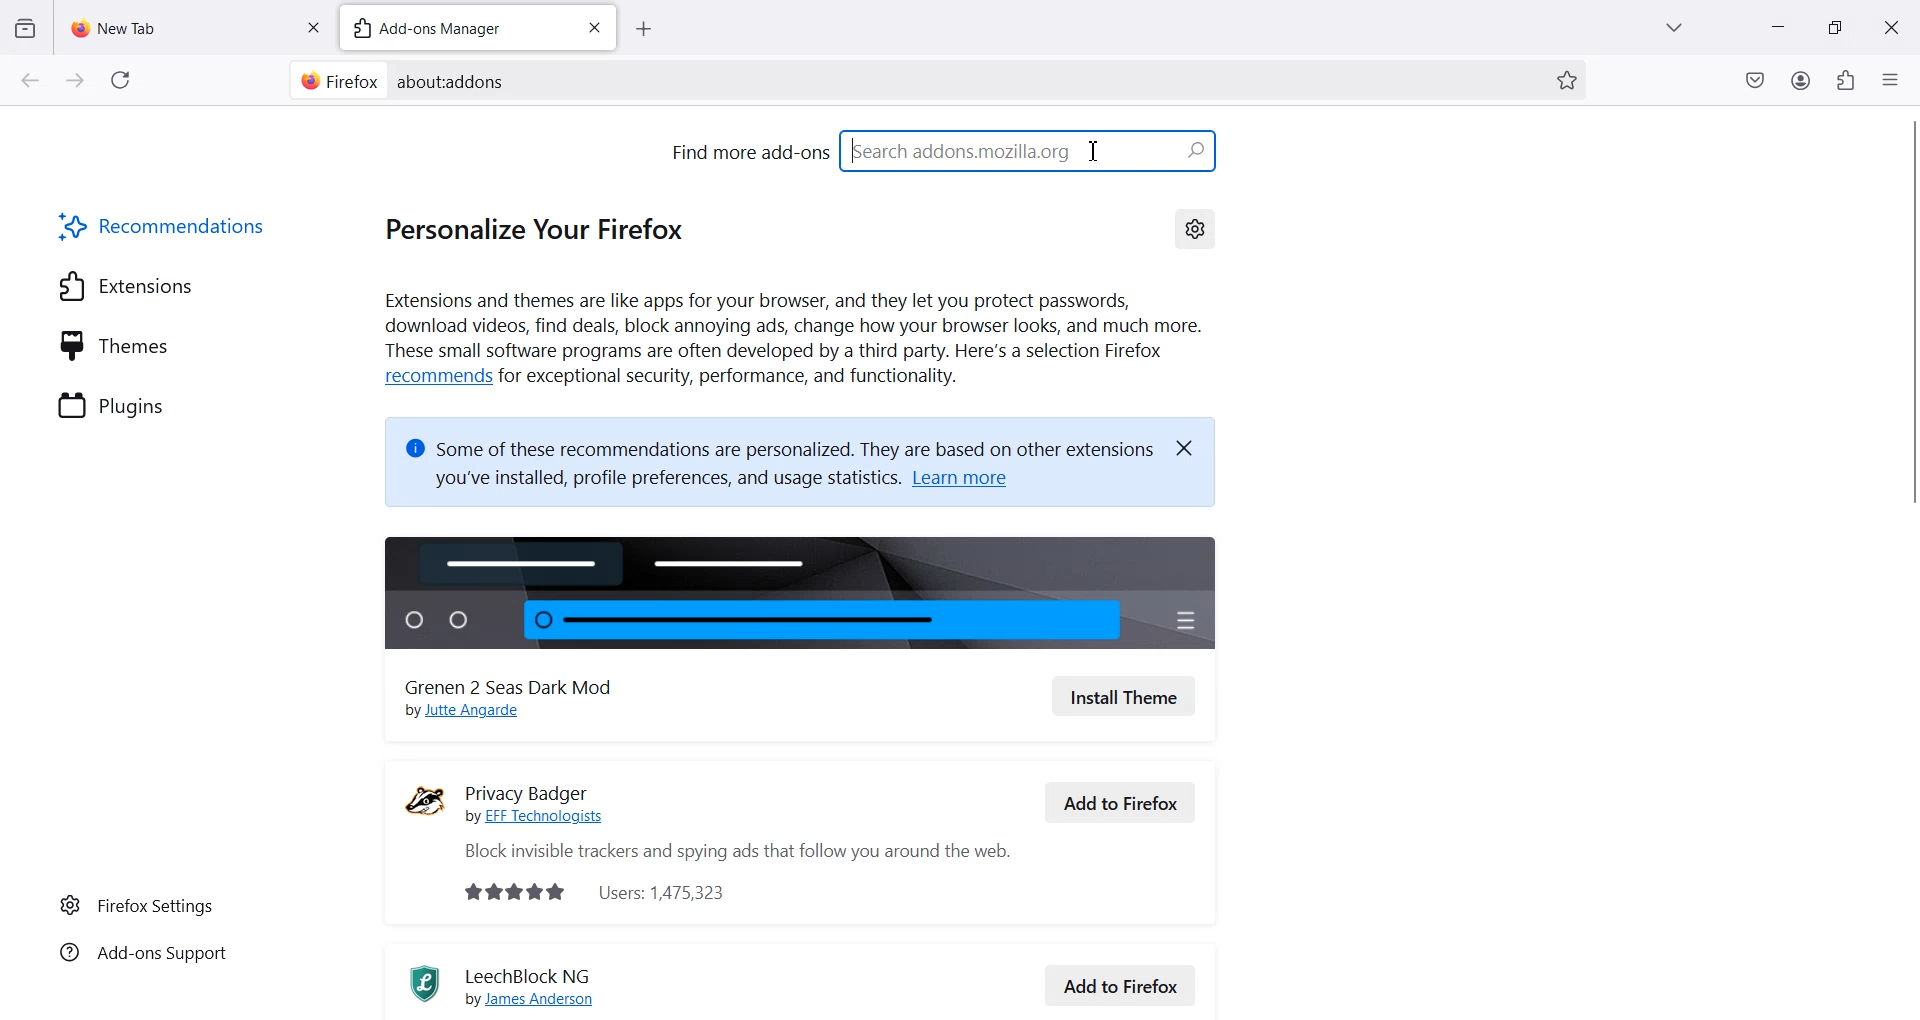 The width and height of the screenshot is (1920, 1020). I want to click on Logo, so click(425, 800).